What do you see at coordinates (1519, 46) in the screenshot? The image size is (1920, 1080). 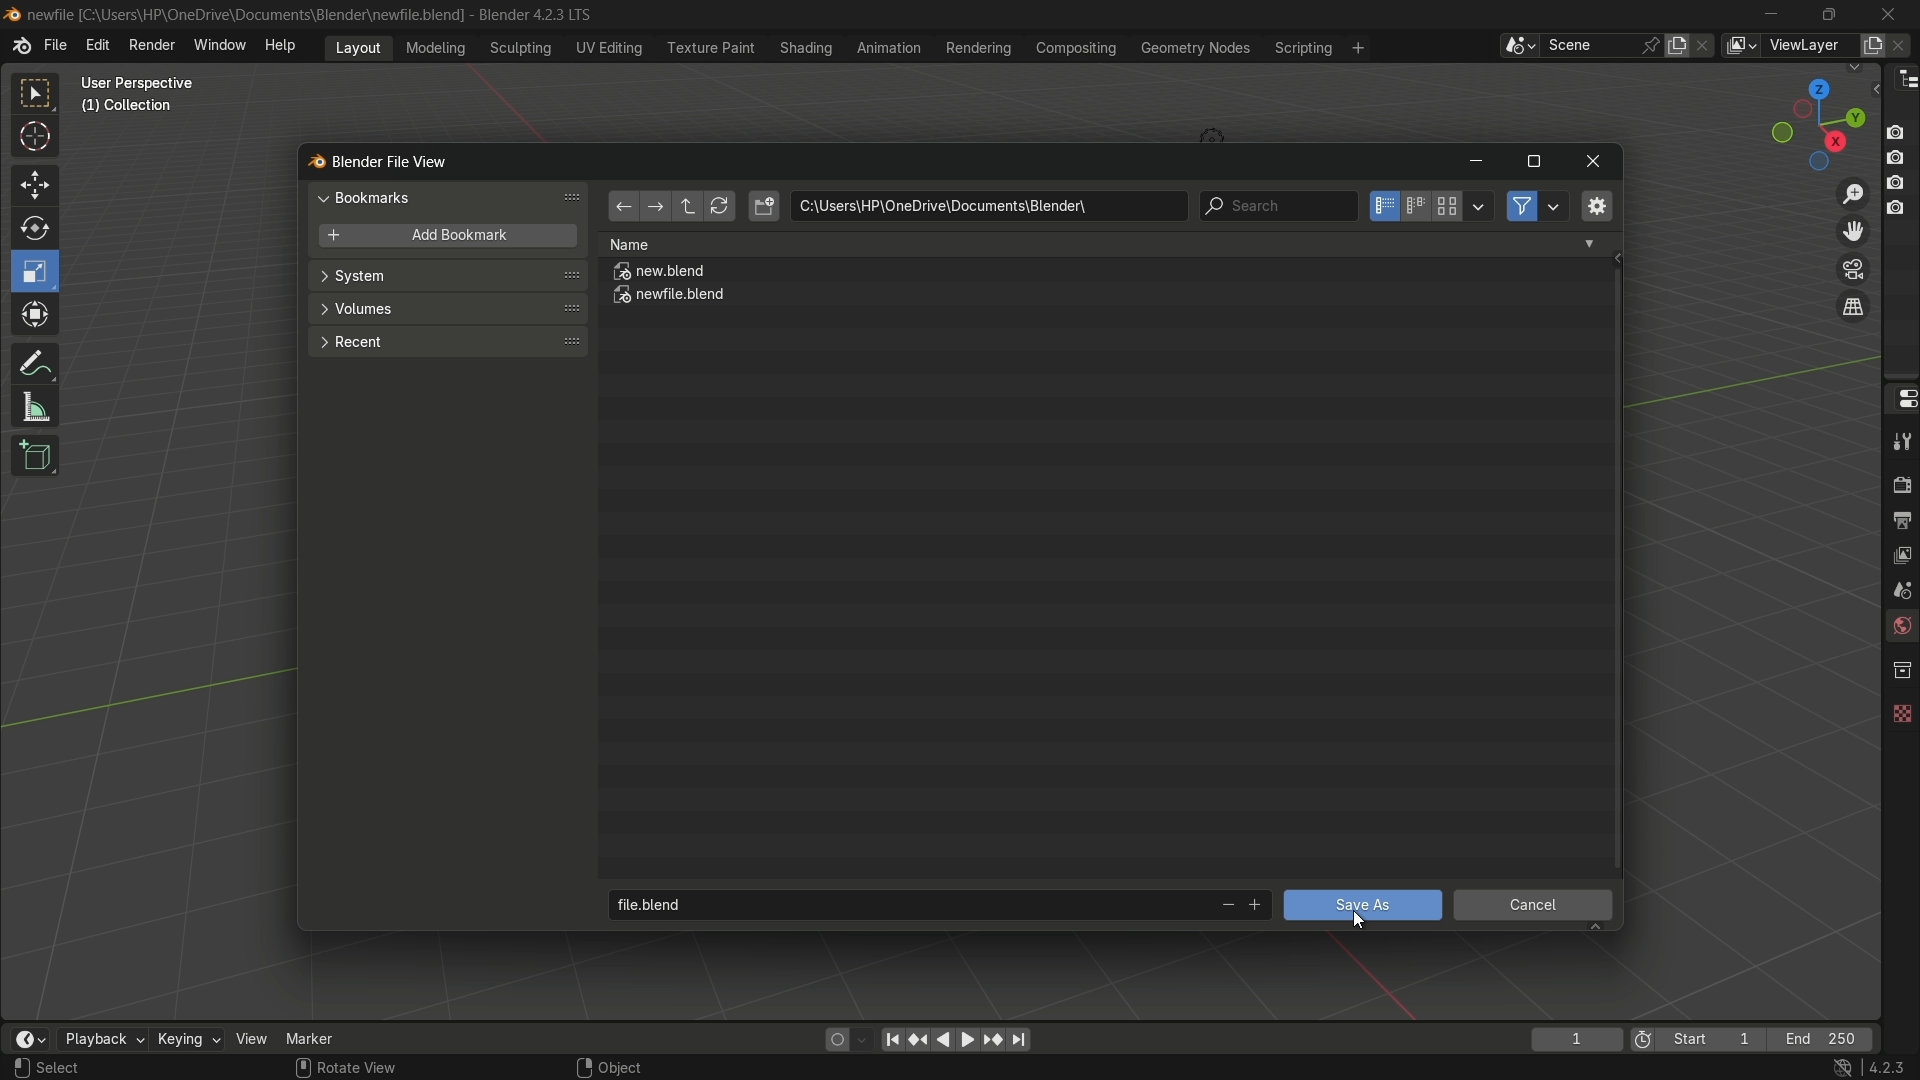 I see `browse scenes` at bounding box center [1519, 46].